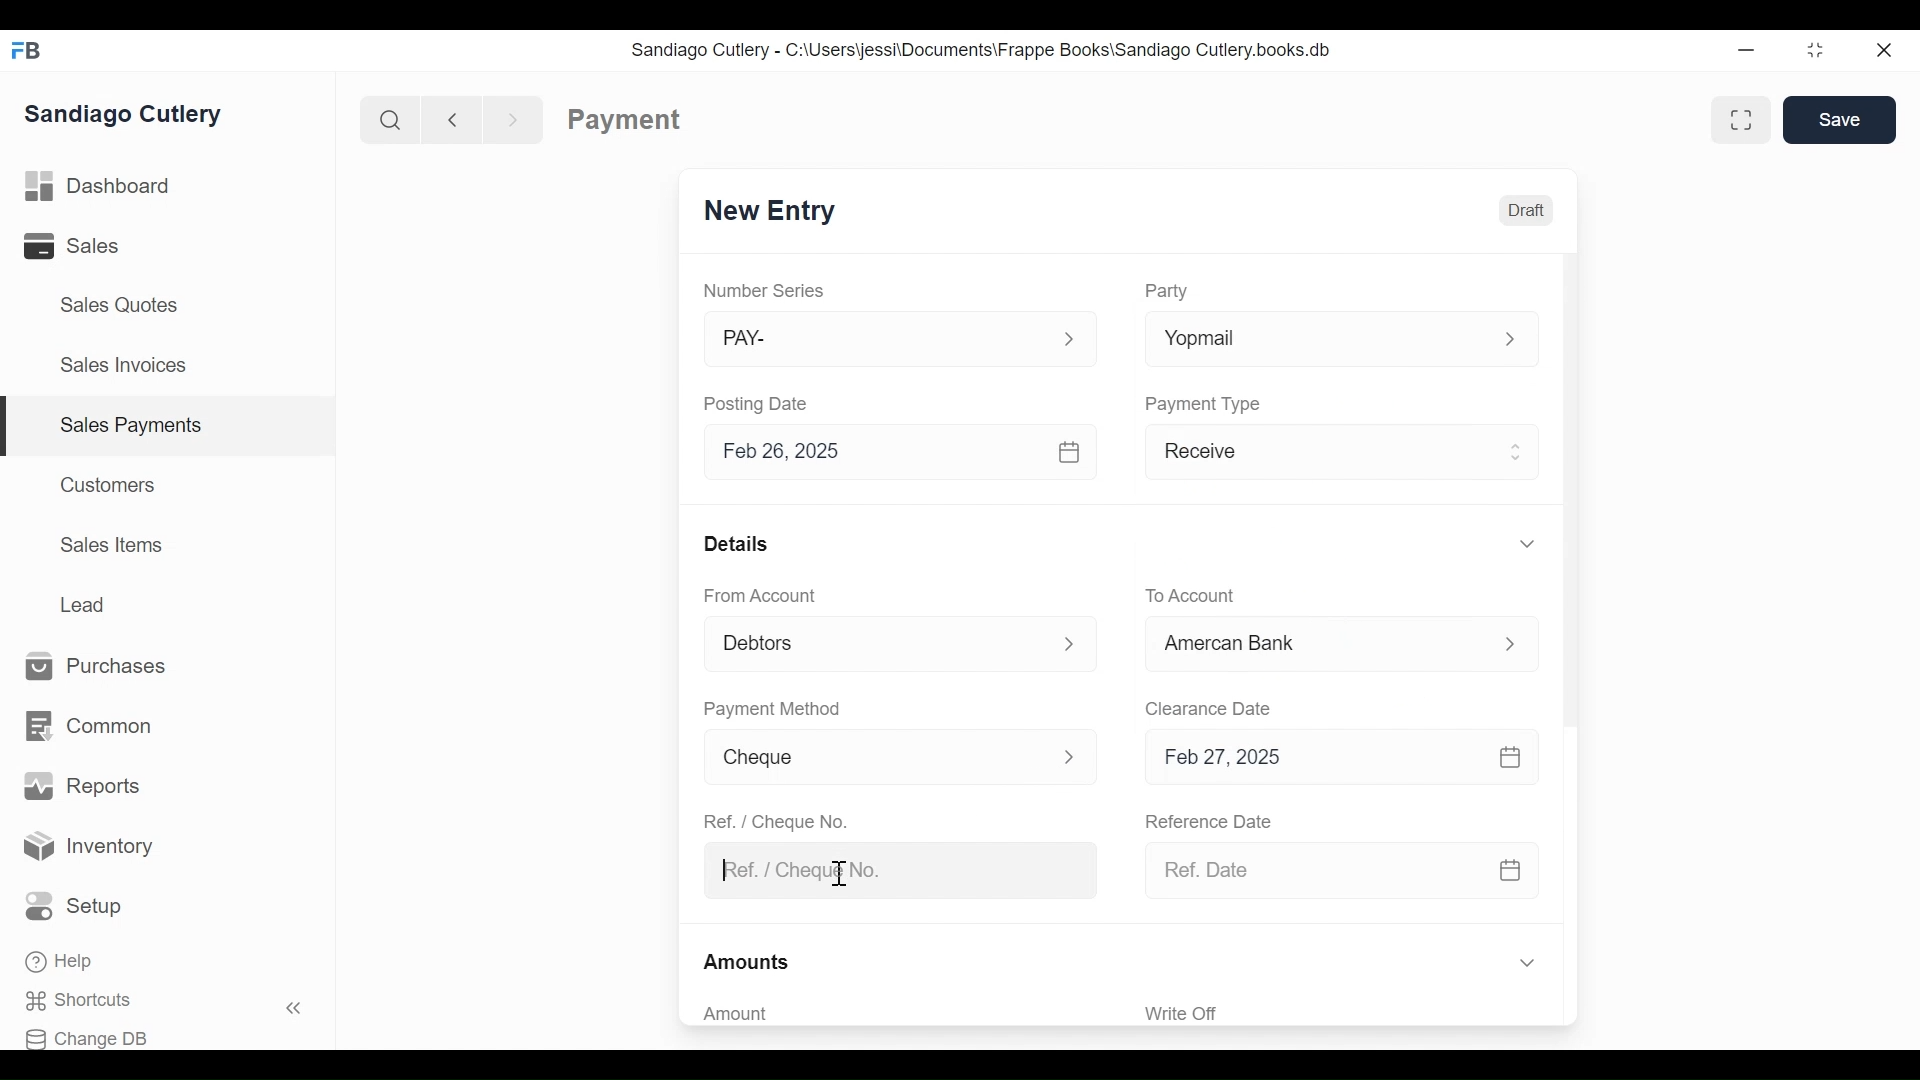 The width and height of the screenshot is (1920, 1080). What do you see at coordinates (748, 963) in the screenshot?
I see `Amounts` at bounding box center [748, 963].